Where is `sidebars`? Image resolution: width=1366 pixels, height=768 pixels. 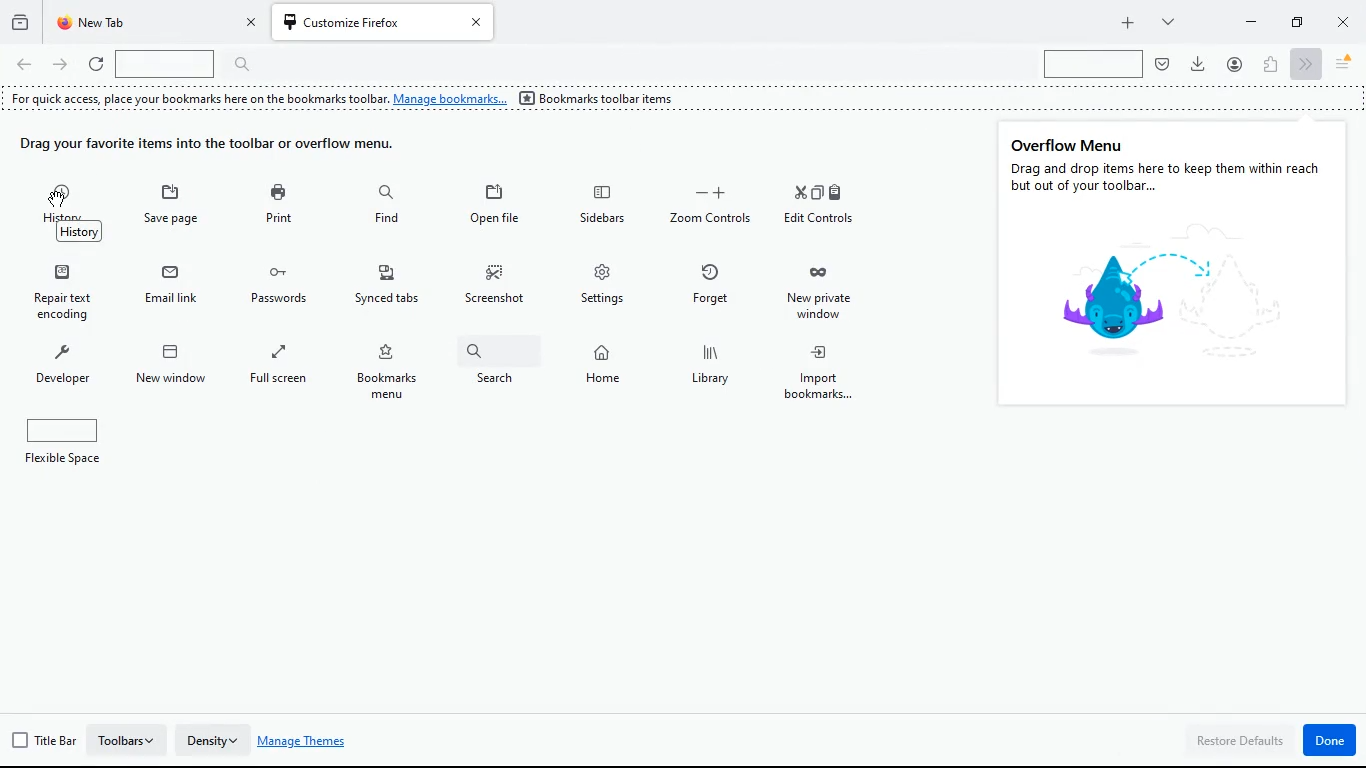 sidebars is located at coordinates (607, 205).